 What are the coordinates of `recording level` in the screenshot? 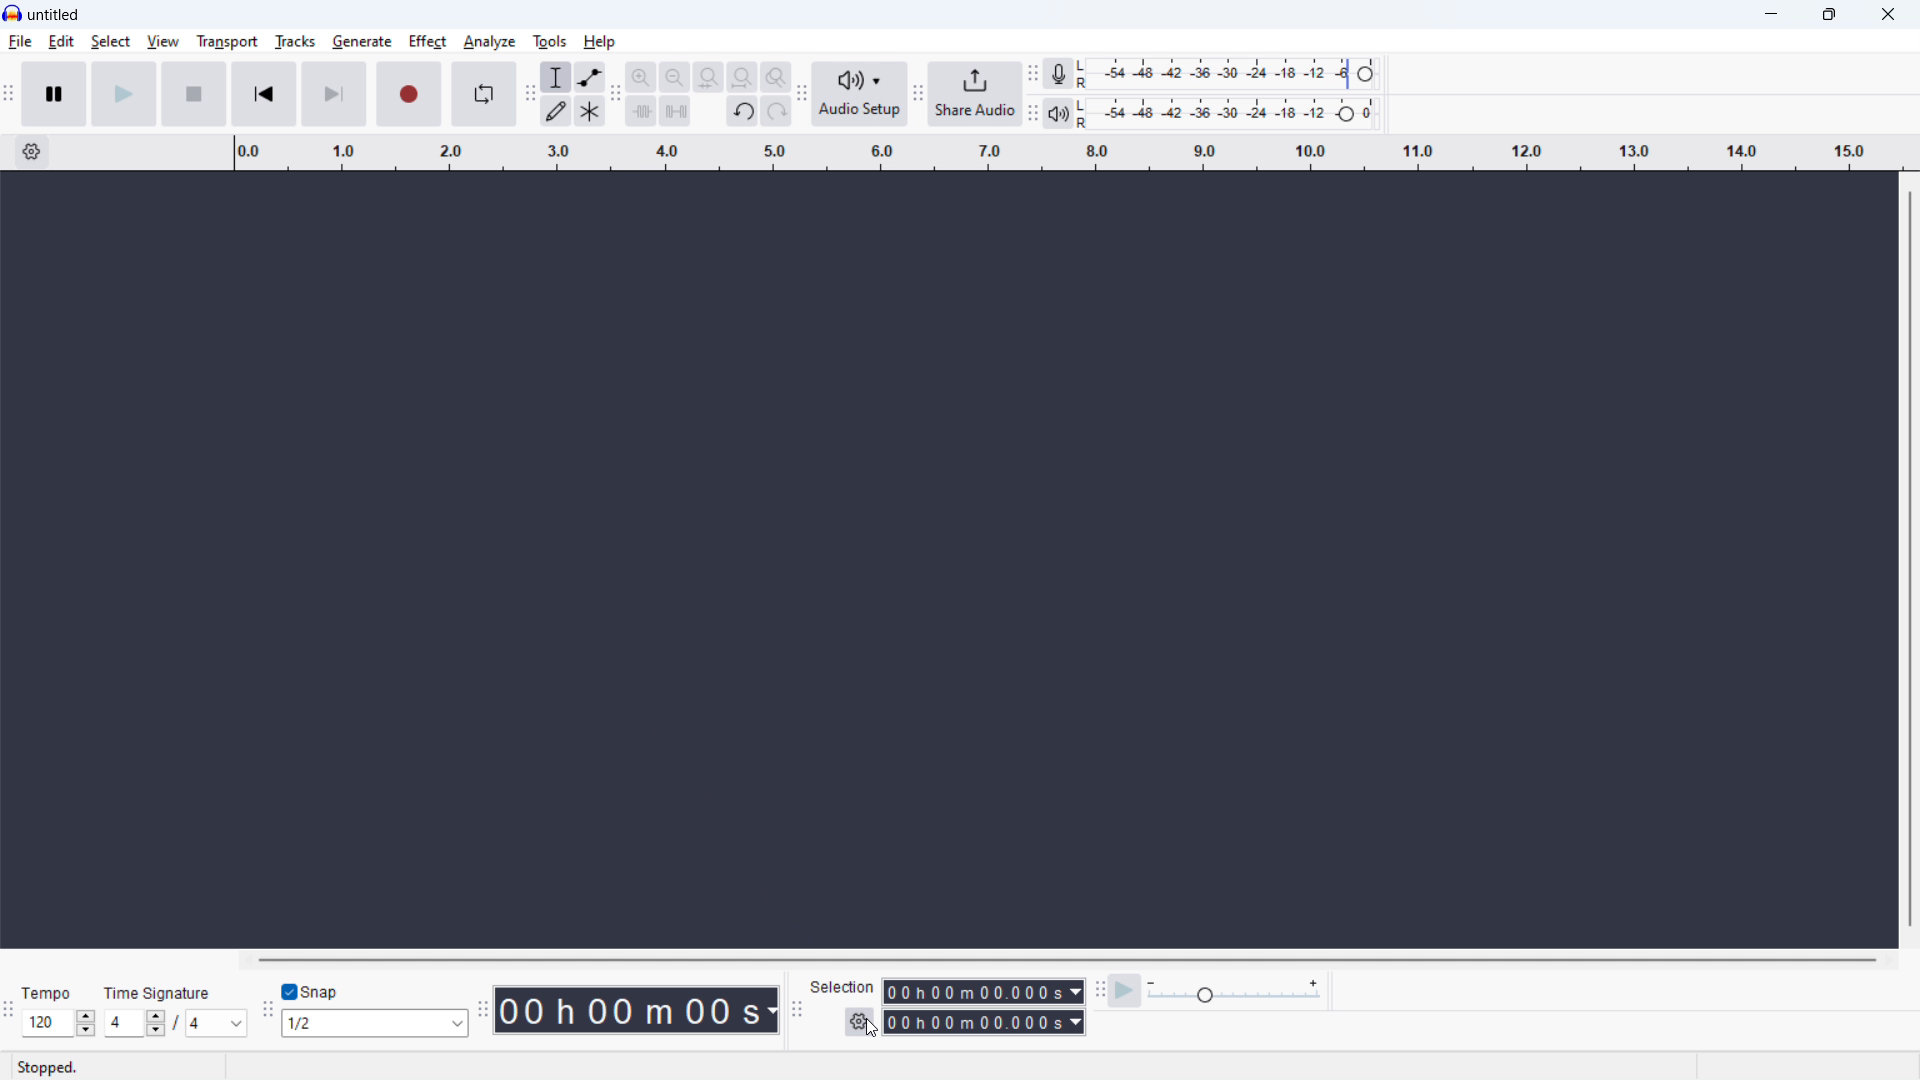 It's located at (1227, 74).